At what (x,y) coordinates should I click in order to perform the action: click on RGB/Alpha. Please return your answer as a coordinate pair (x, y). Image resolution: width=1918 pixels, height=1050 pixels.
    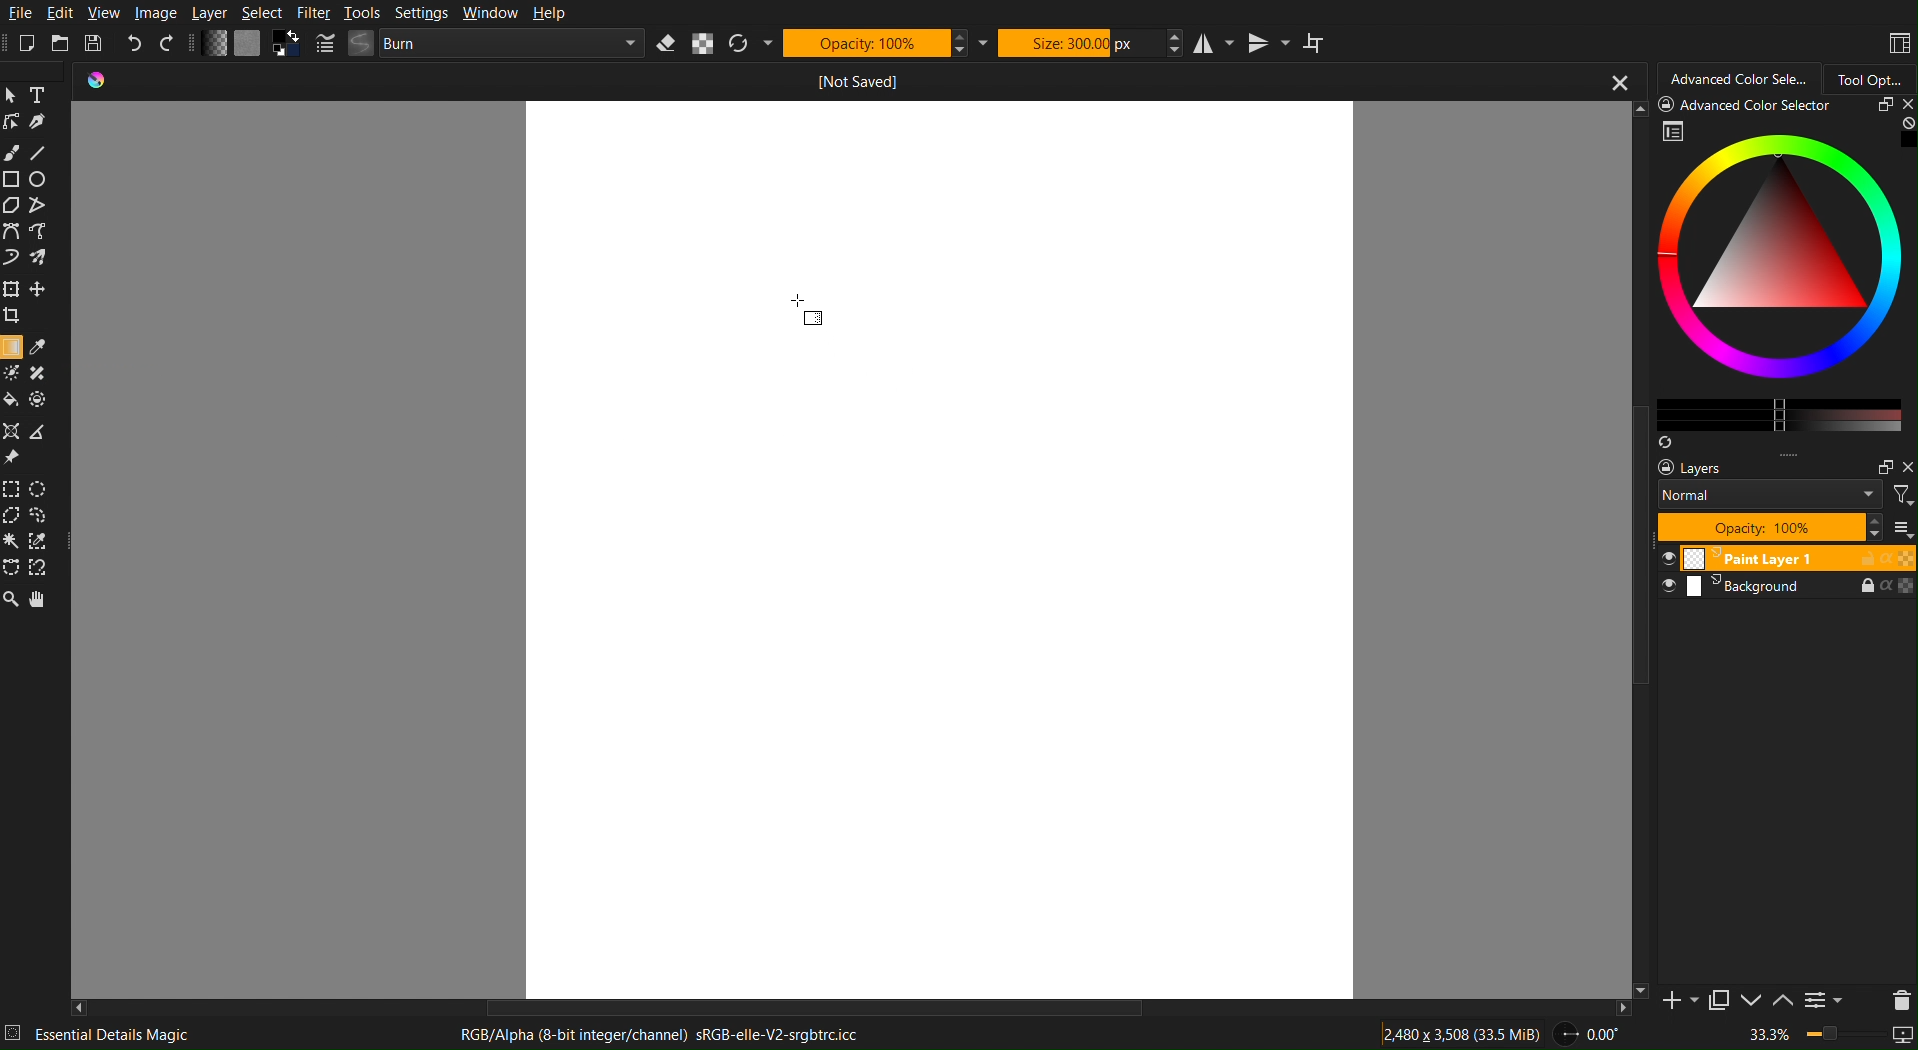
    Looking at the image, I should click on (668, 1035).